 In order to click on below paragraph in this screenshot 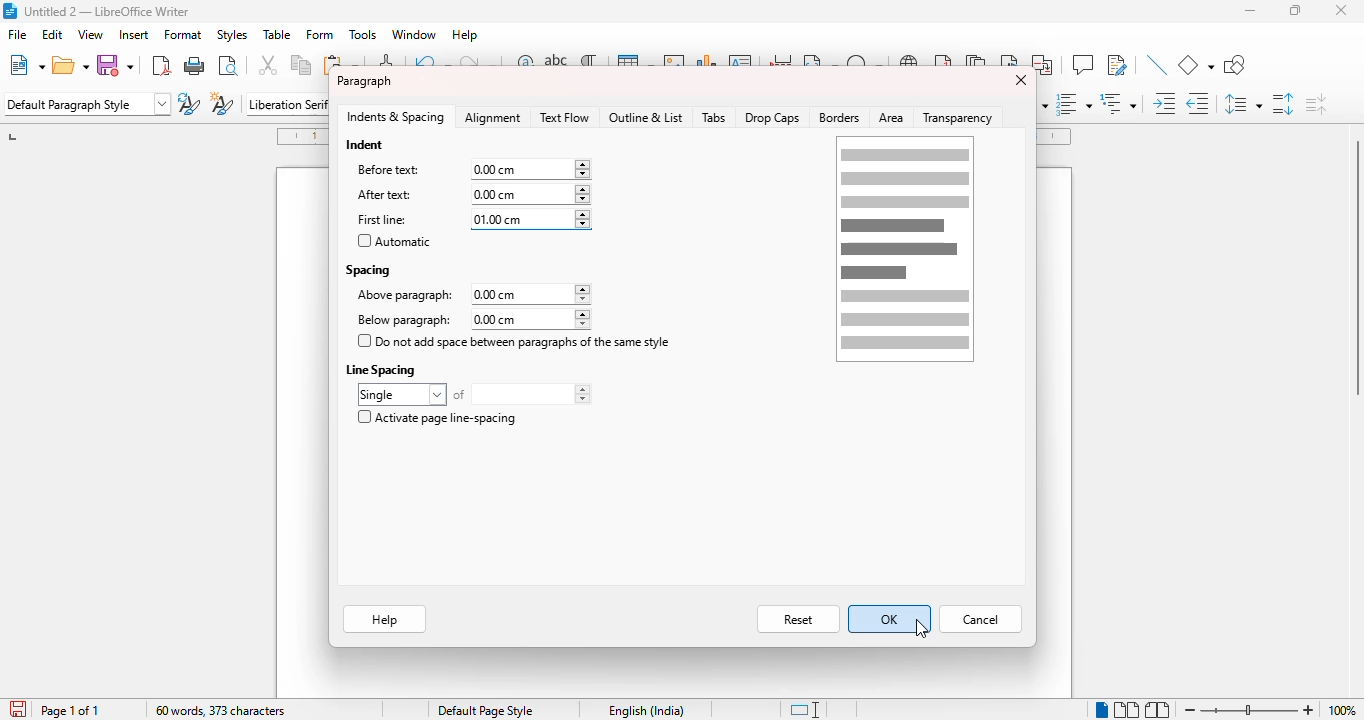, I will do `click(470, 319)`.